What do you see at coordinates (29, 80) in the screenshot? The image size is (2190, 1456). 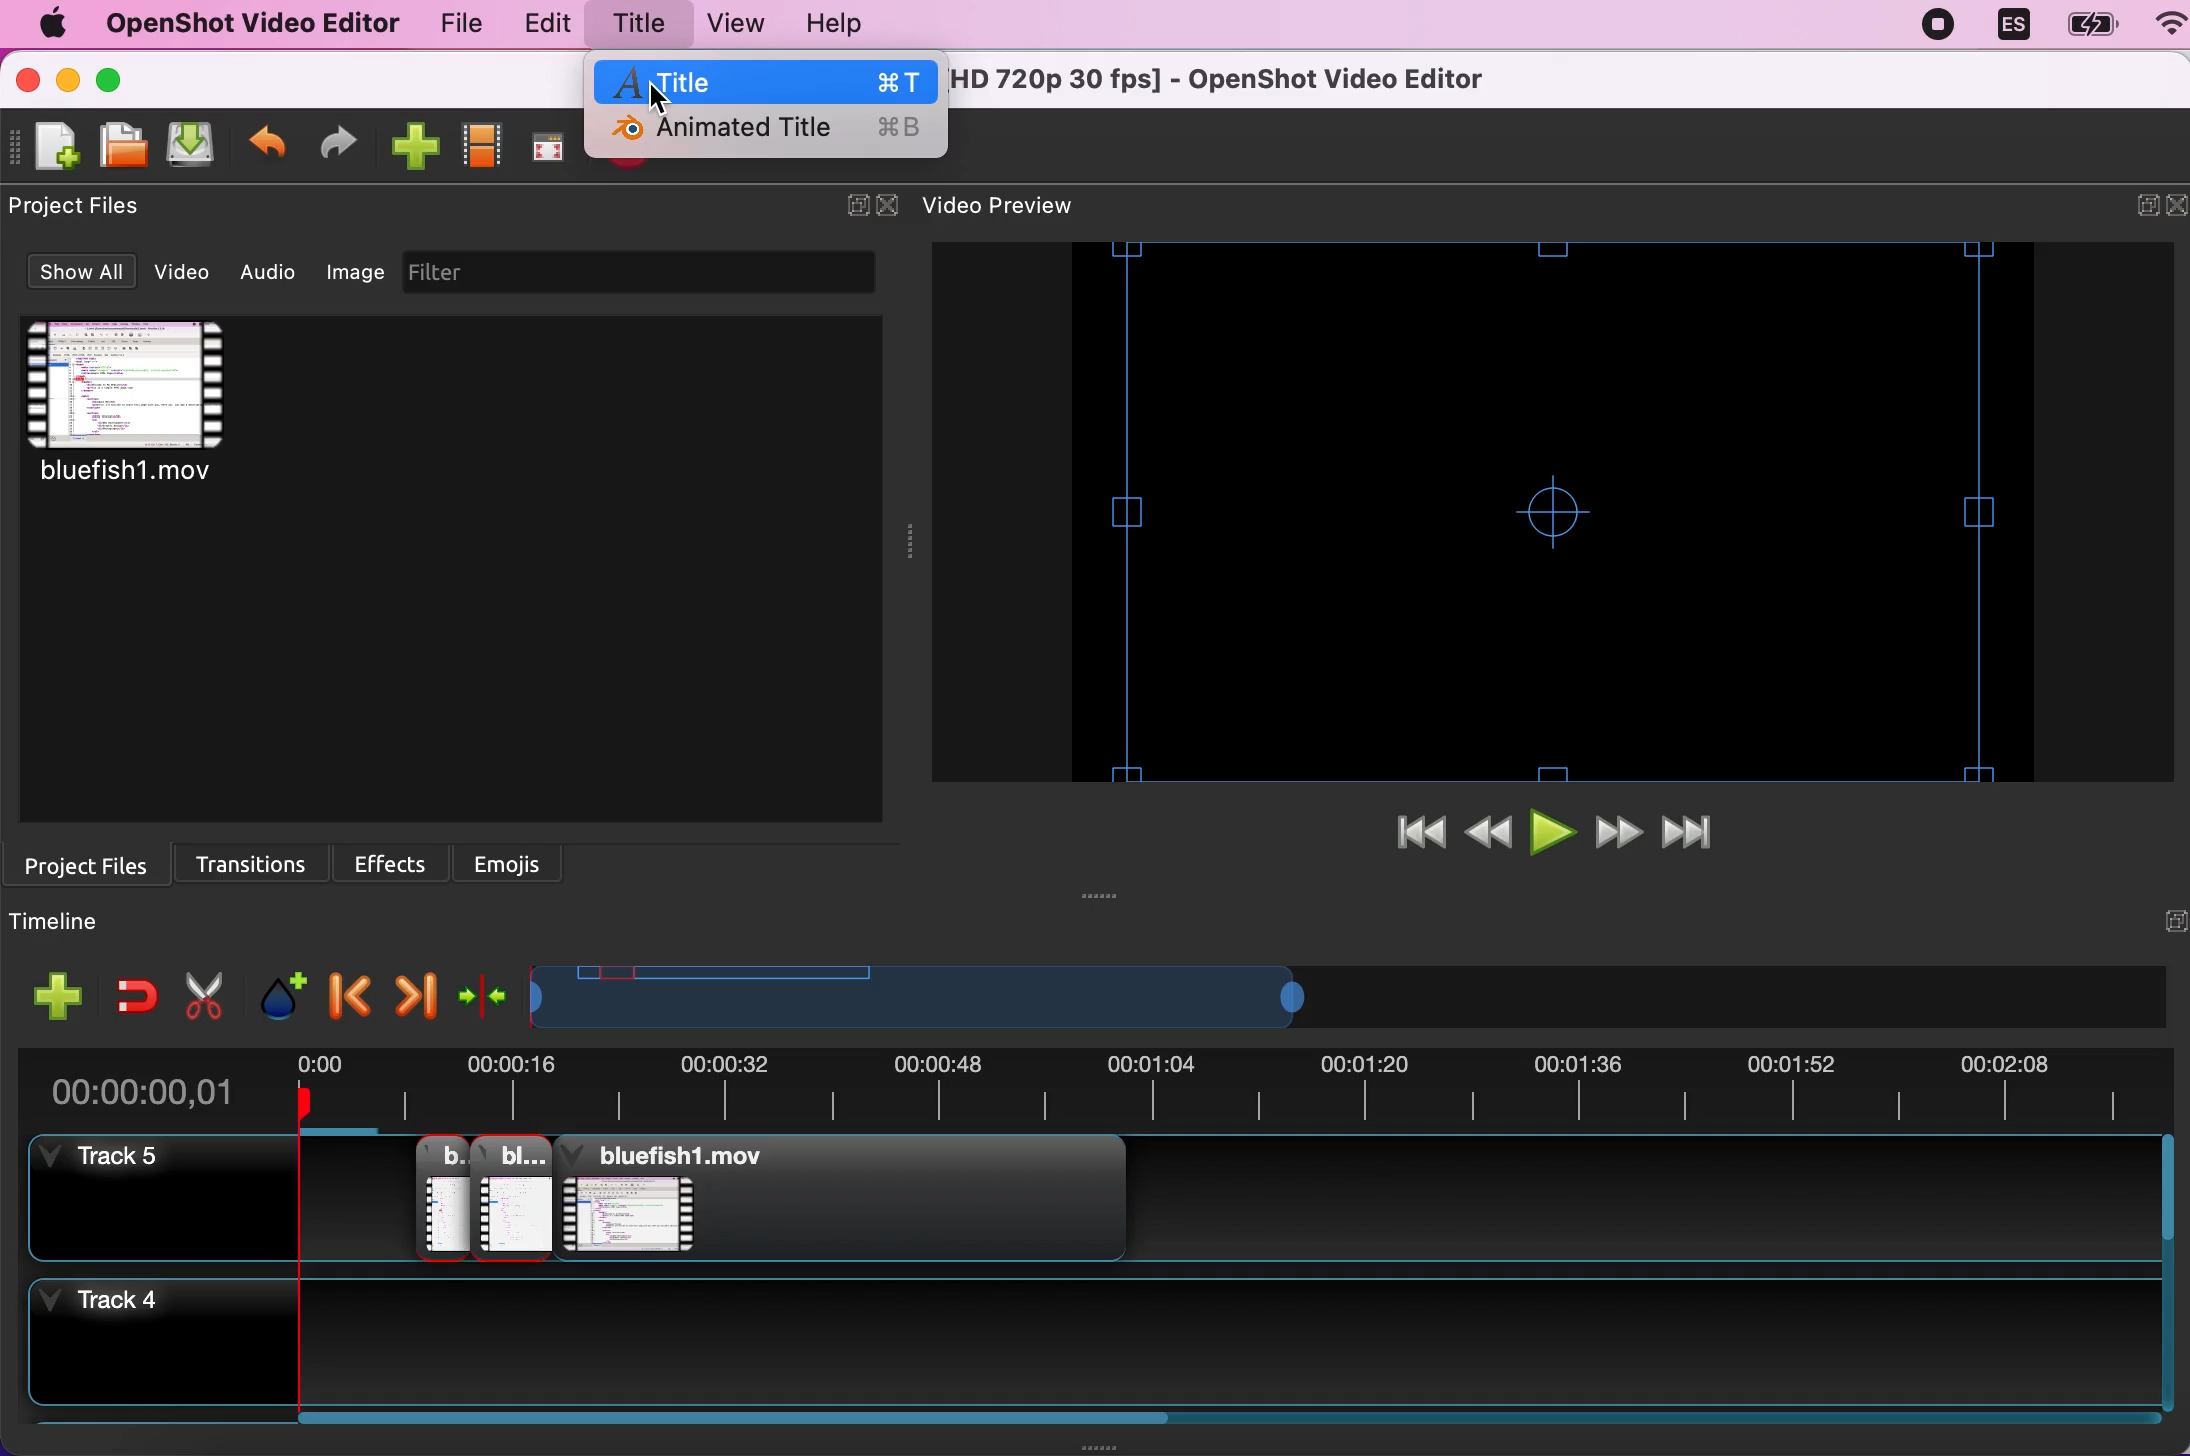 I see `close` at bounding box center [29, 80].